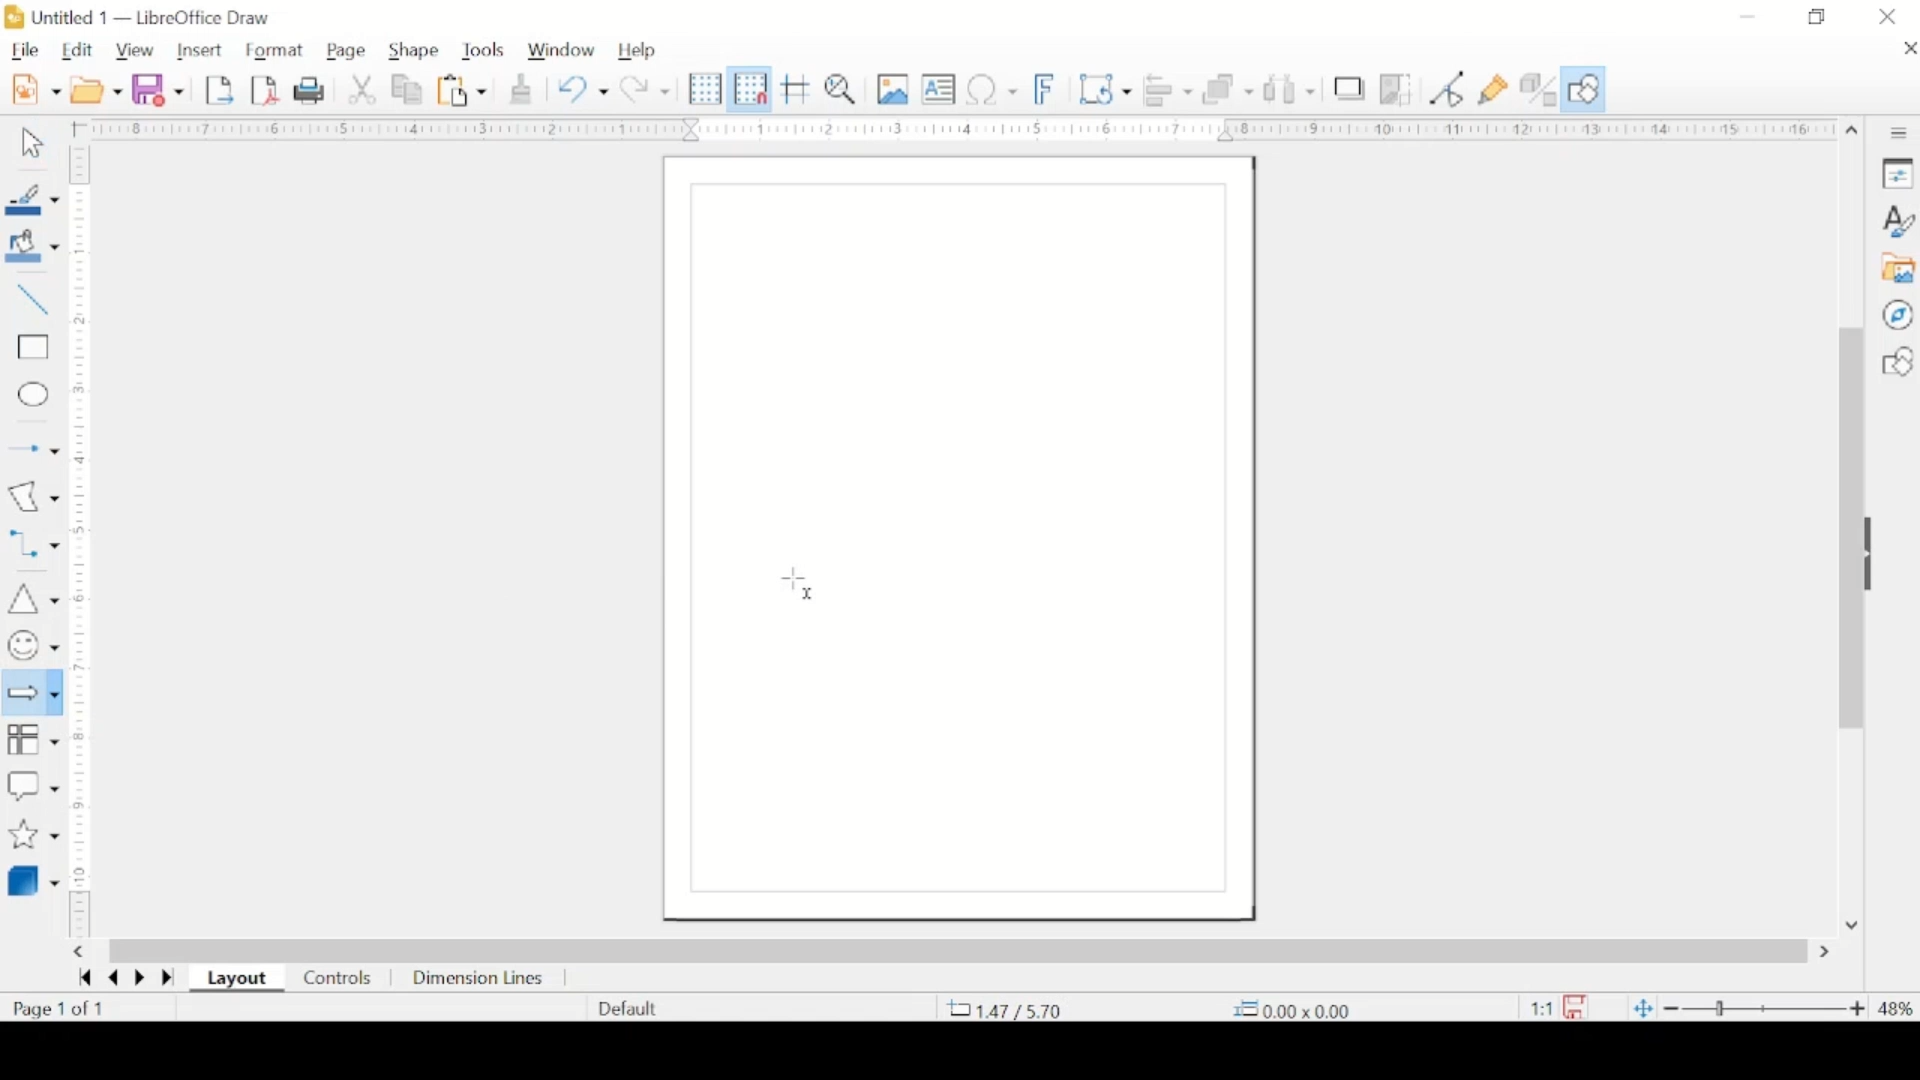 The image size is (1920, 1080). What do you see at coordinates (1748, 17) in the screenshot?
I see `minimize` at bounding box center [1748, 17].